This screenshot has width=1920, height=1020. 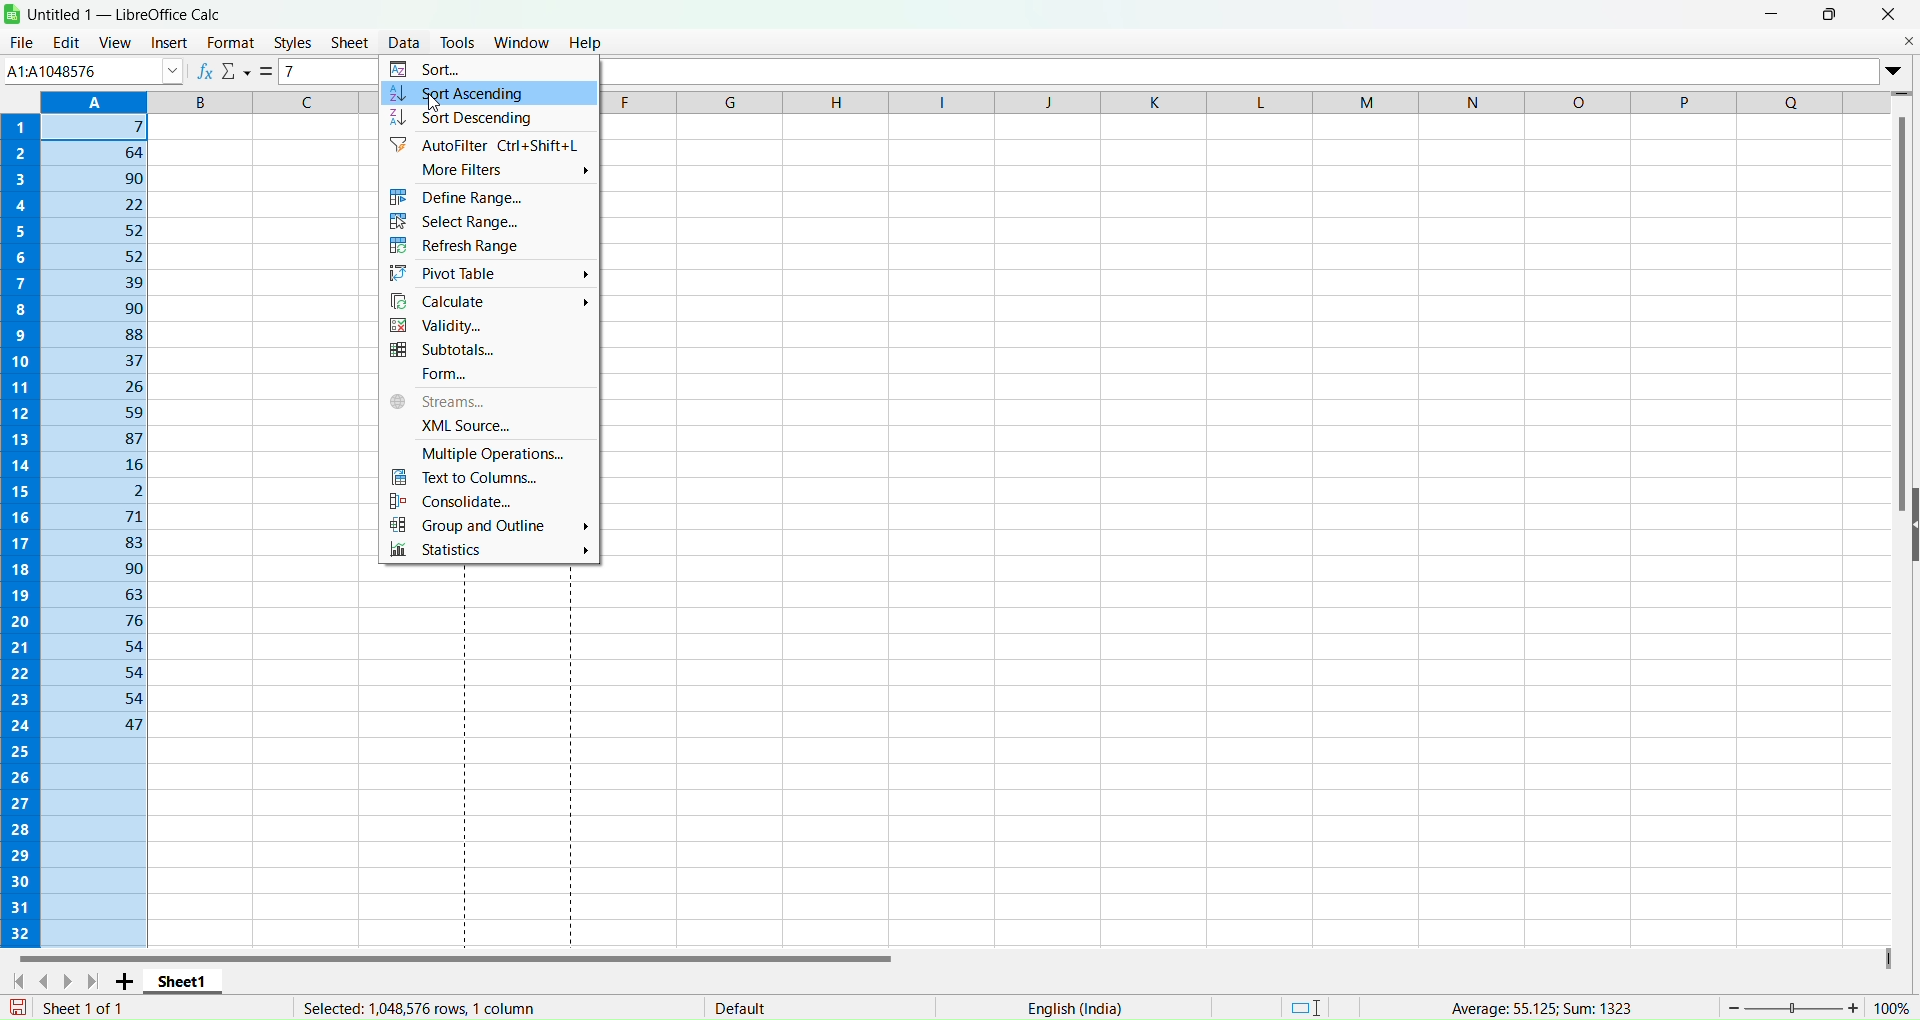 I want to click on Cursor, so click(x=433, y=94).